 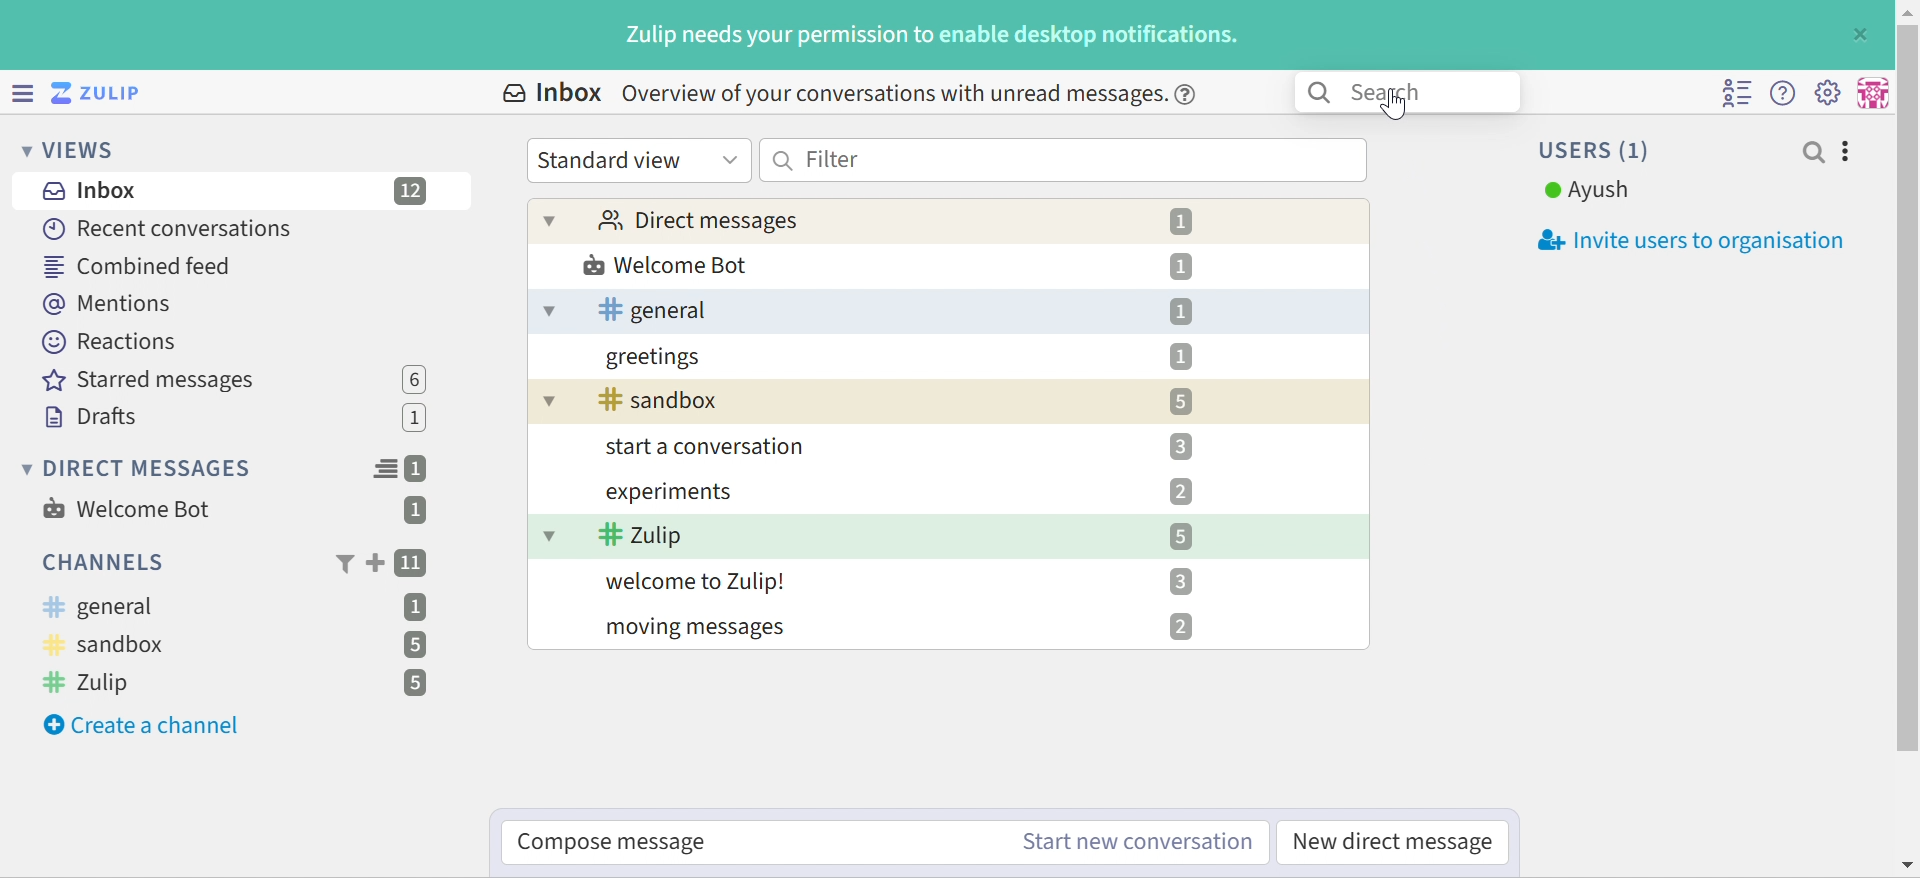 What do you see at coordinates (1875, 91) in the screenshot?
I see `Personal menu` at bounding box center [1875, 91].